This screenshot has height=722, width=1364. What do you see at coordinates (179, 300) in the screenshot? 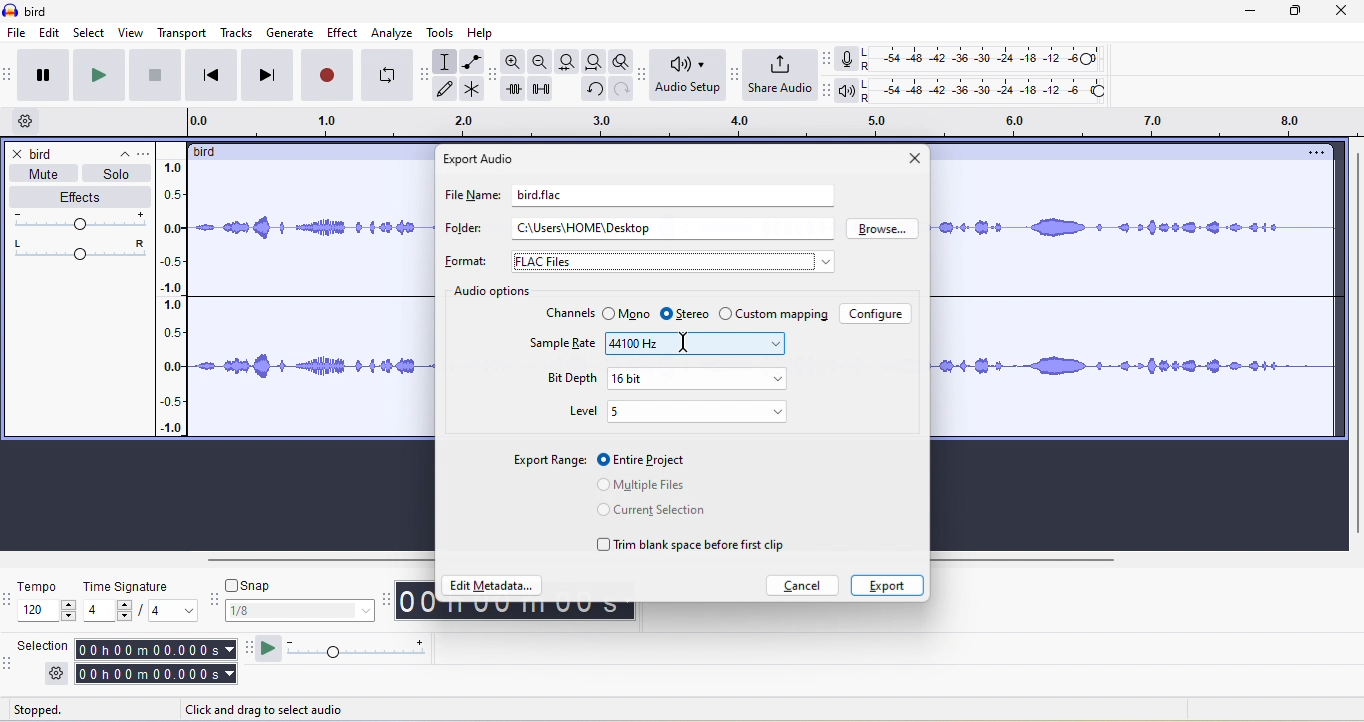
I see `linear` at bounding box center [179, 300].